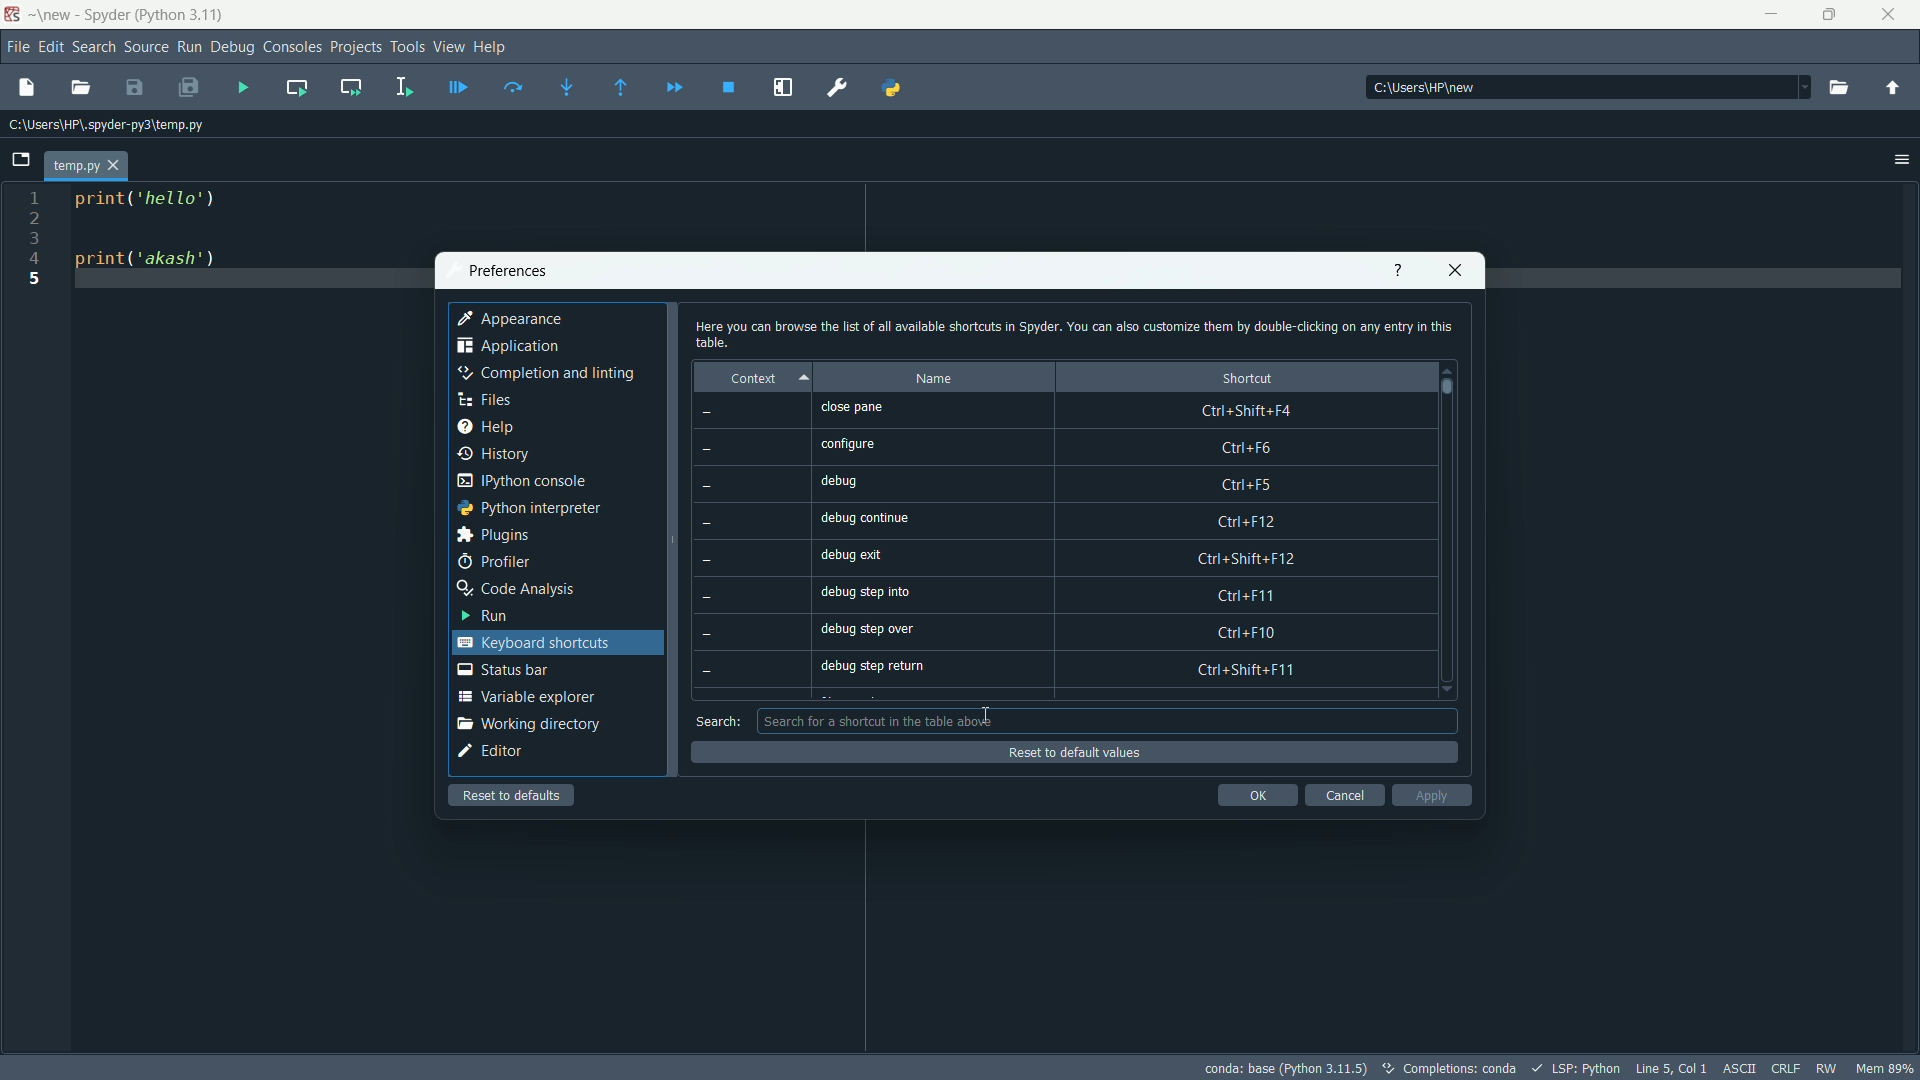 This screenshot has width=1920, height=1080. What do you see at coordinates (719, 721) in the screenshot?
I see ` search: ` at bounding box center [719, 721].